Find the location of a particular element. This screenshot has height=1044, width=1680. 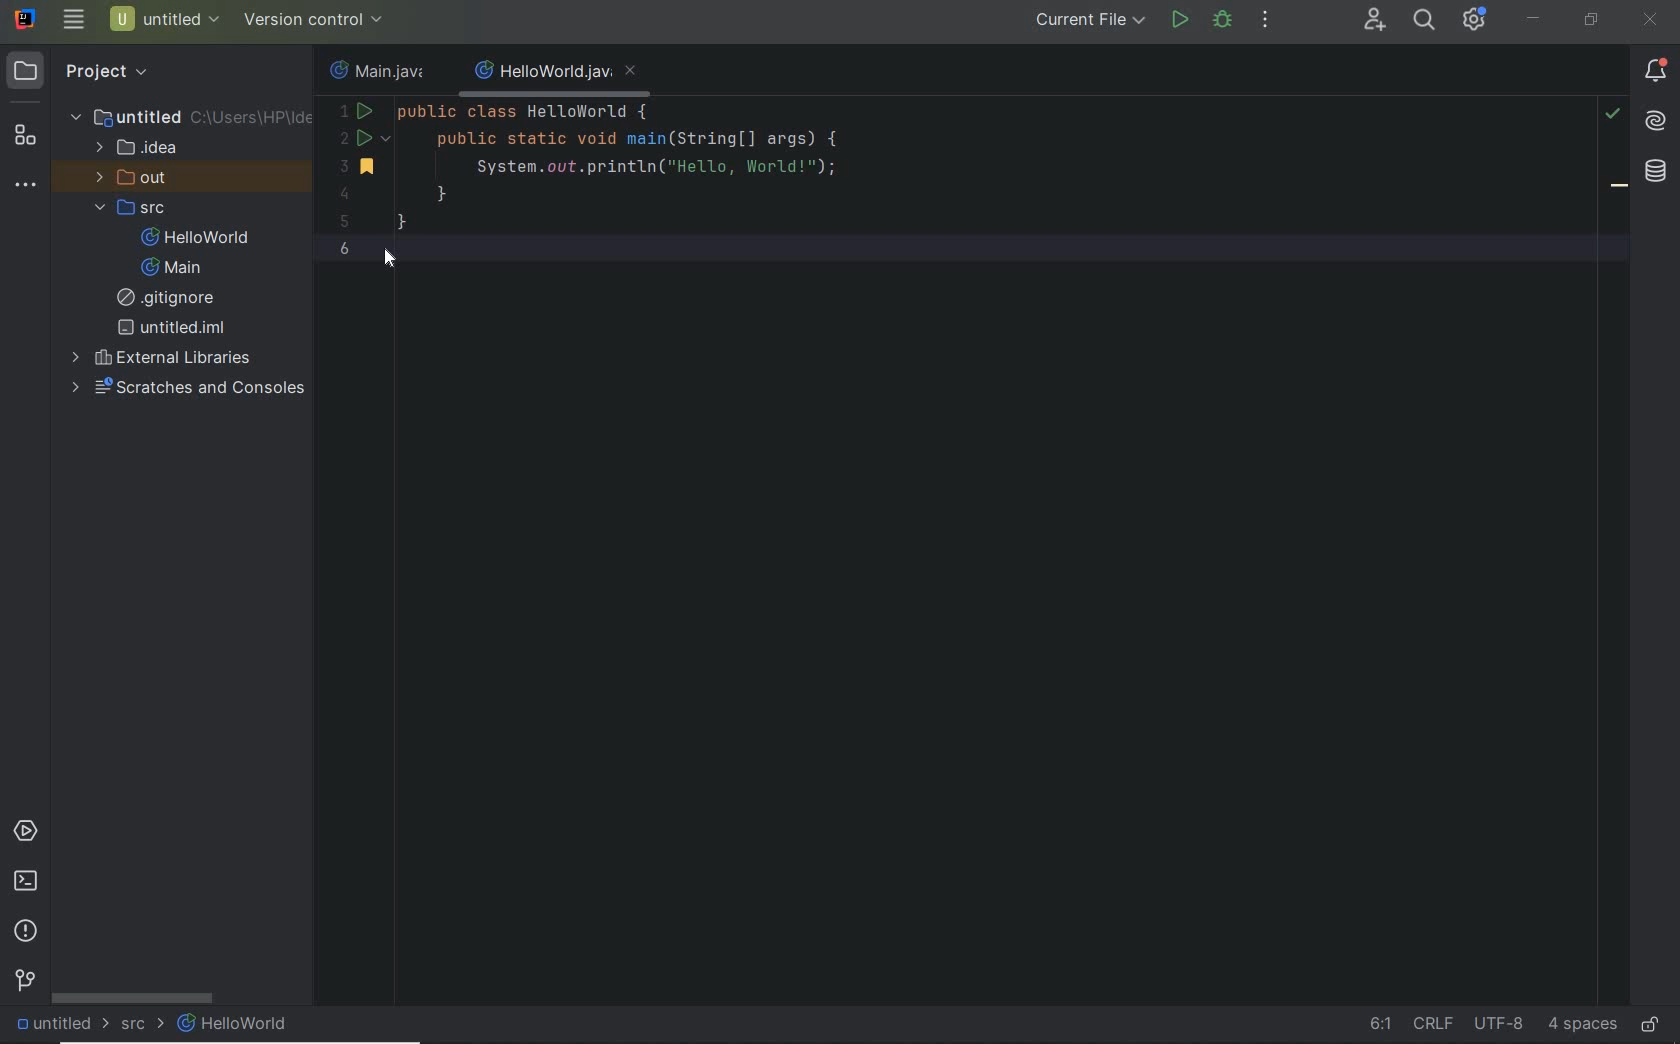

Notifications is located at coordinates (1656, 72).